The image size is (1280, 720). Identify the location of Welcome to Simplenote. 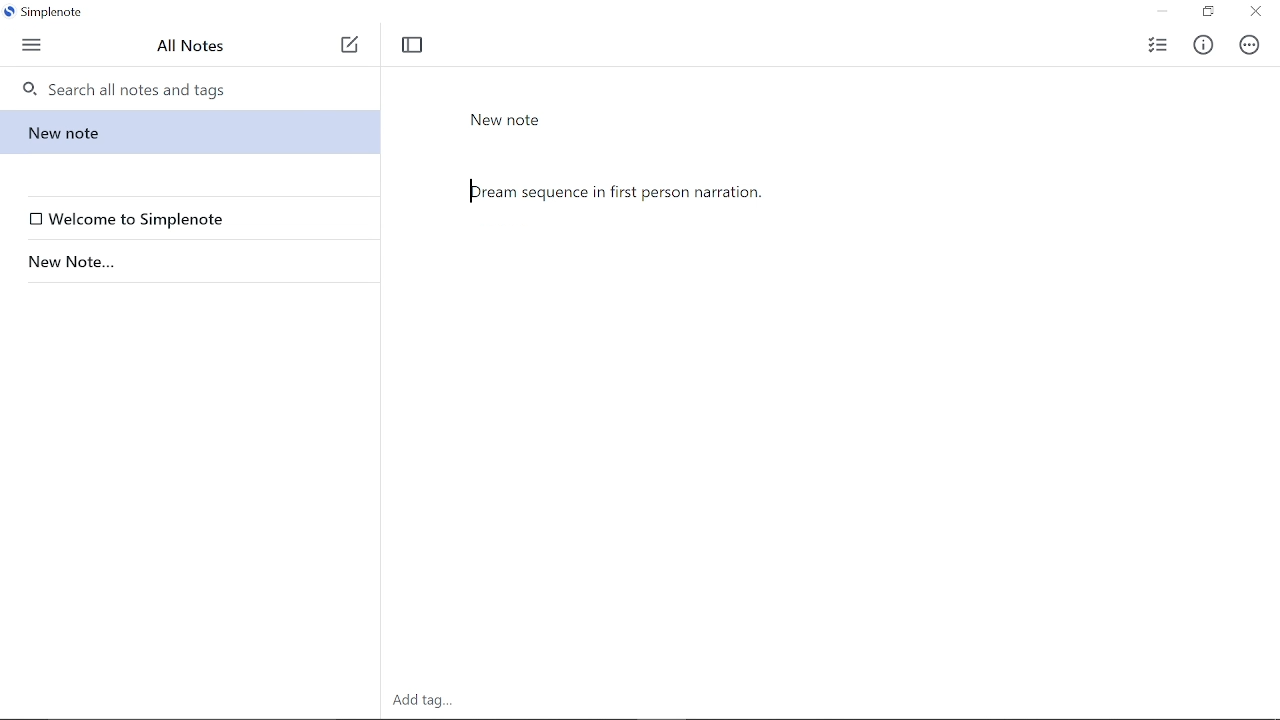
(194, 219).